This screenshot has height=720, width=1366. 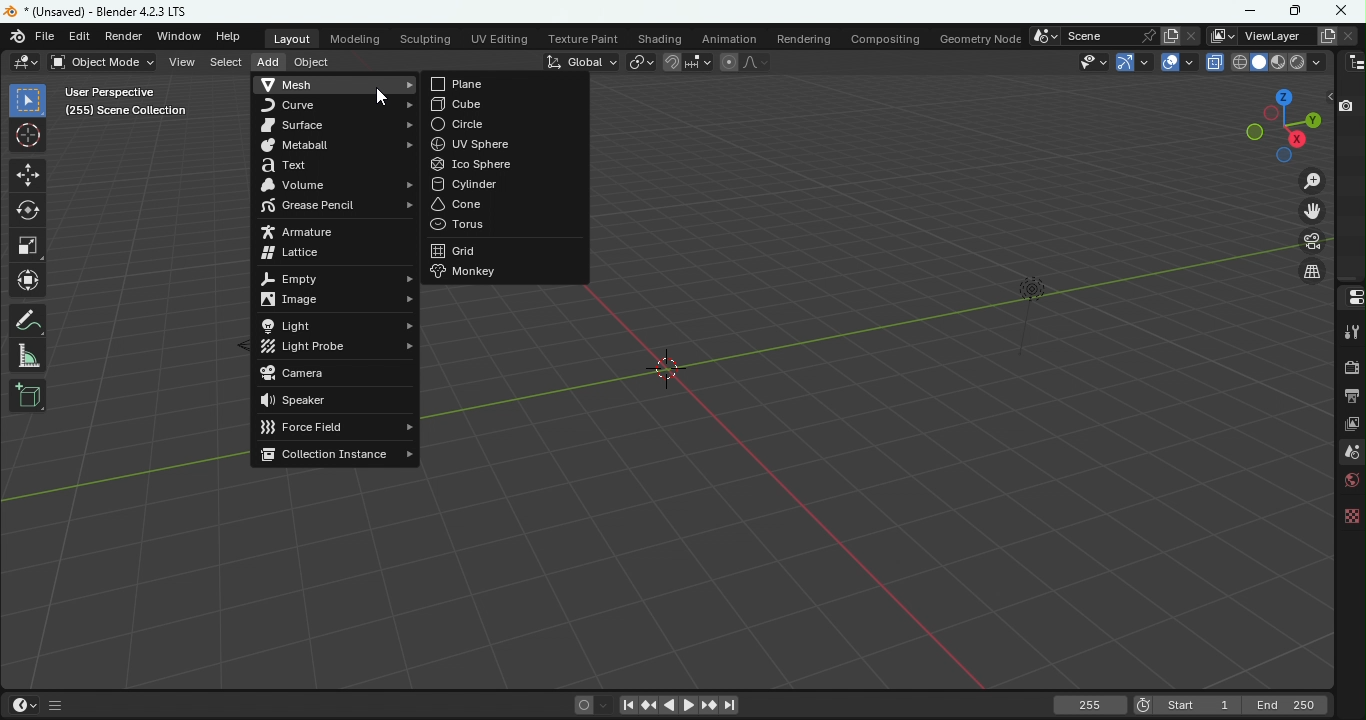 What do you see at coordinates (27, 397) in the screenshot?
I see `Add cube` at bounding box center [27, 397].